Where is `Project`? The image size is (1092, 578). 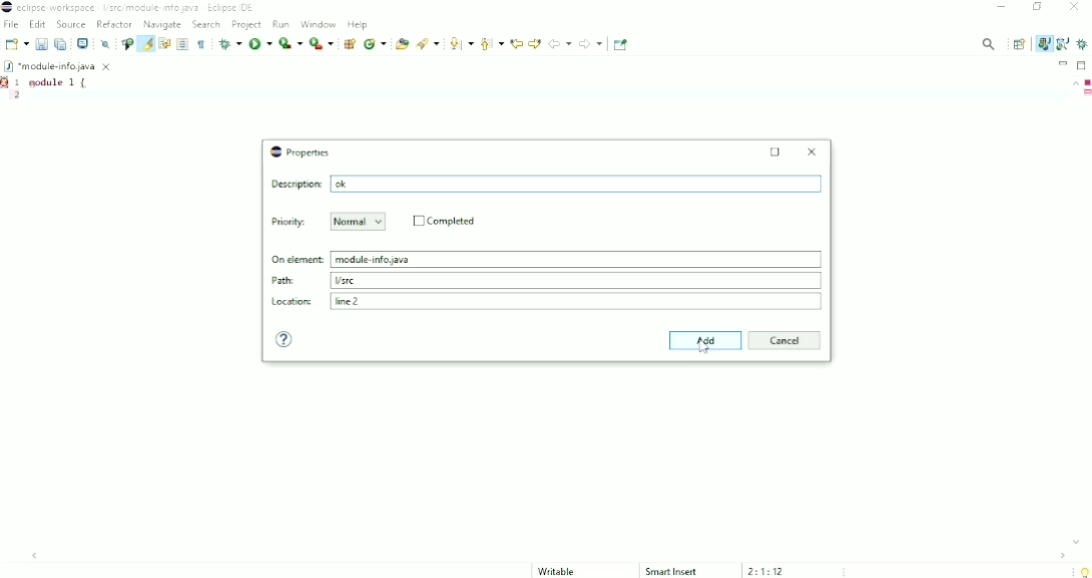 Project is located at coordinates (247, 24).